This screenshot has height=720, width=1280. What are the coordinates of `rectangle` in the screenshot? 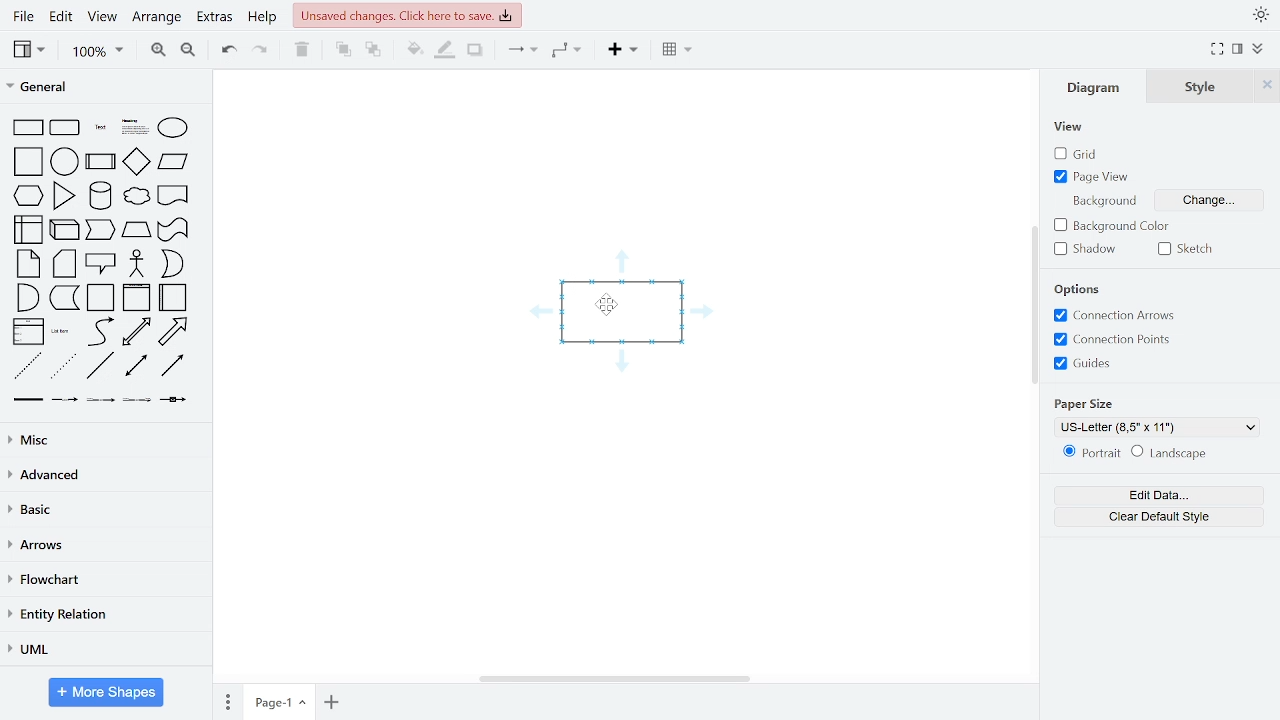 It's located at (26, 128).